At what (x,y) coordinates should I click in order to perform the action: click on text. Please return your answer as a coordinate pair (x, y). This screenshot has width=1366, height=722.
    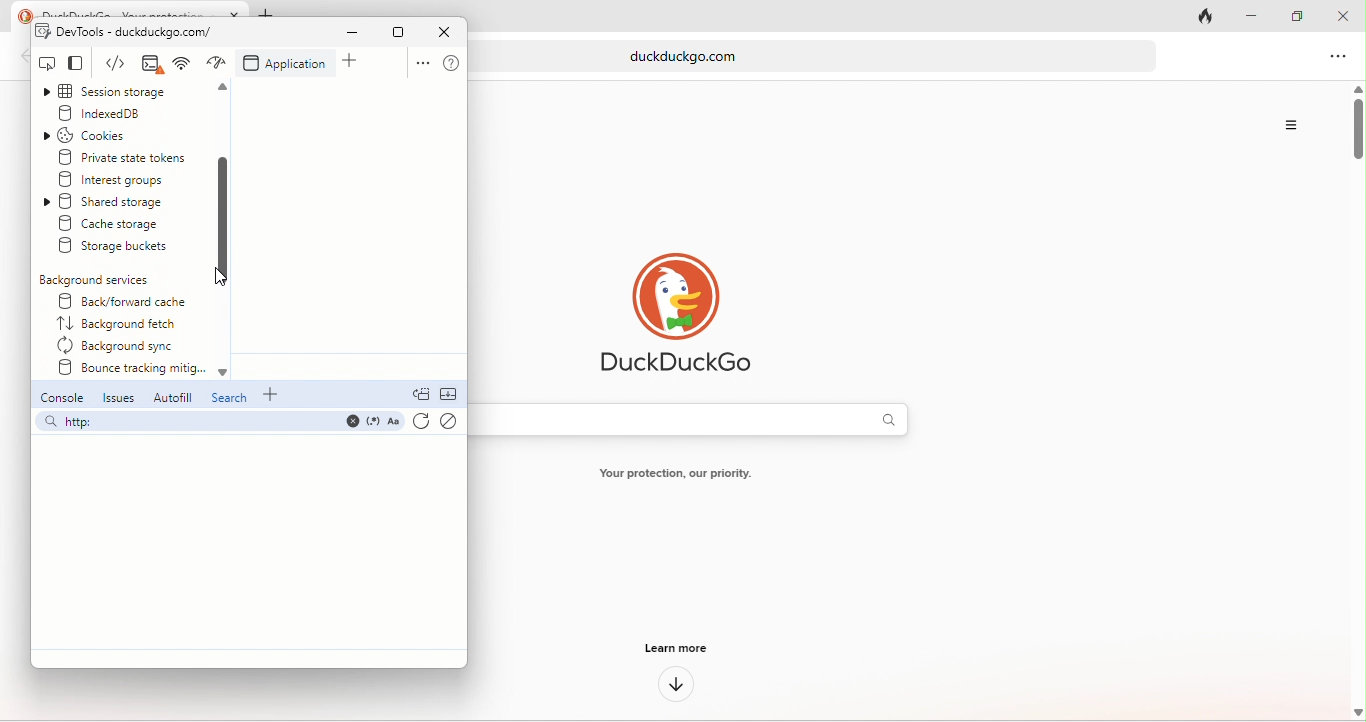
    Looking at the image, I should click on (686, 475).